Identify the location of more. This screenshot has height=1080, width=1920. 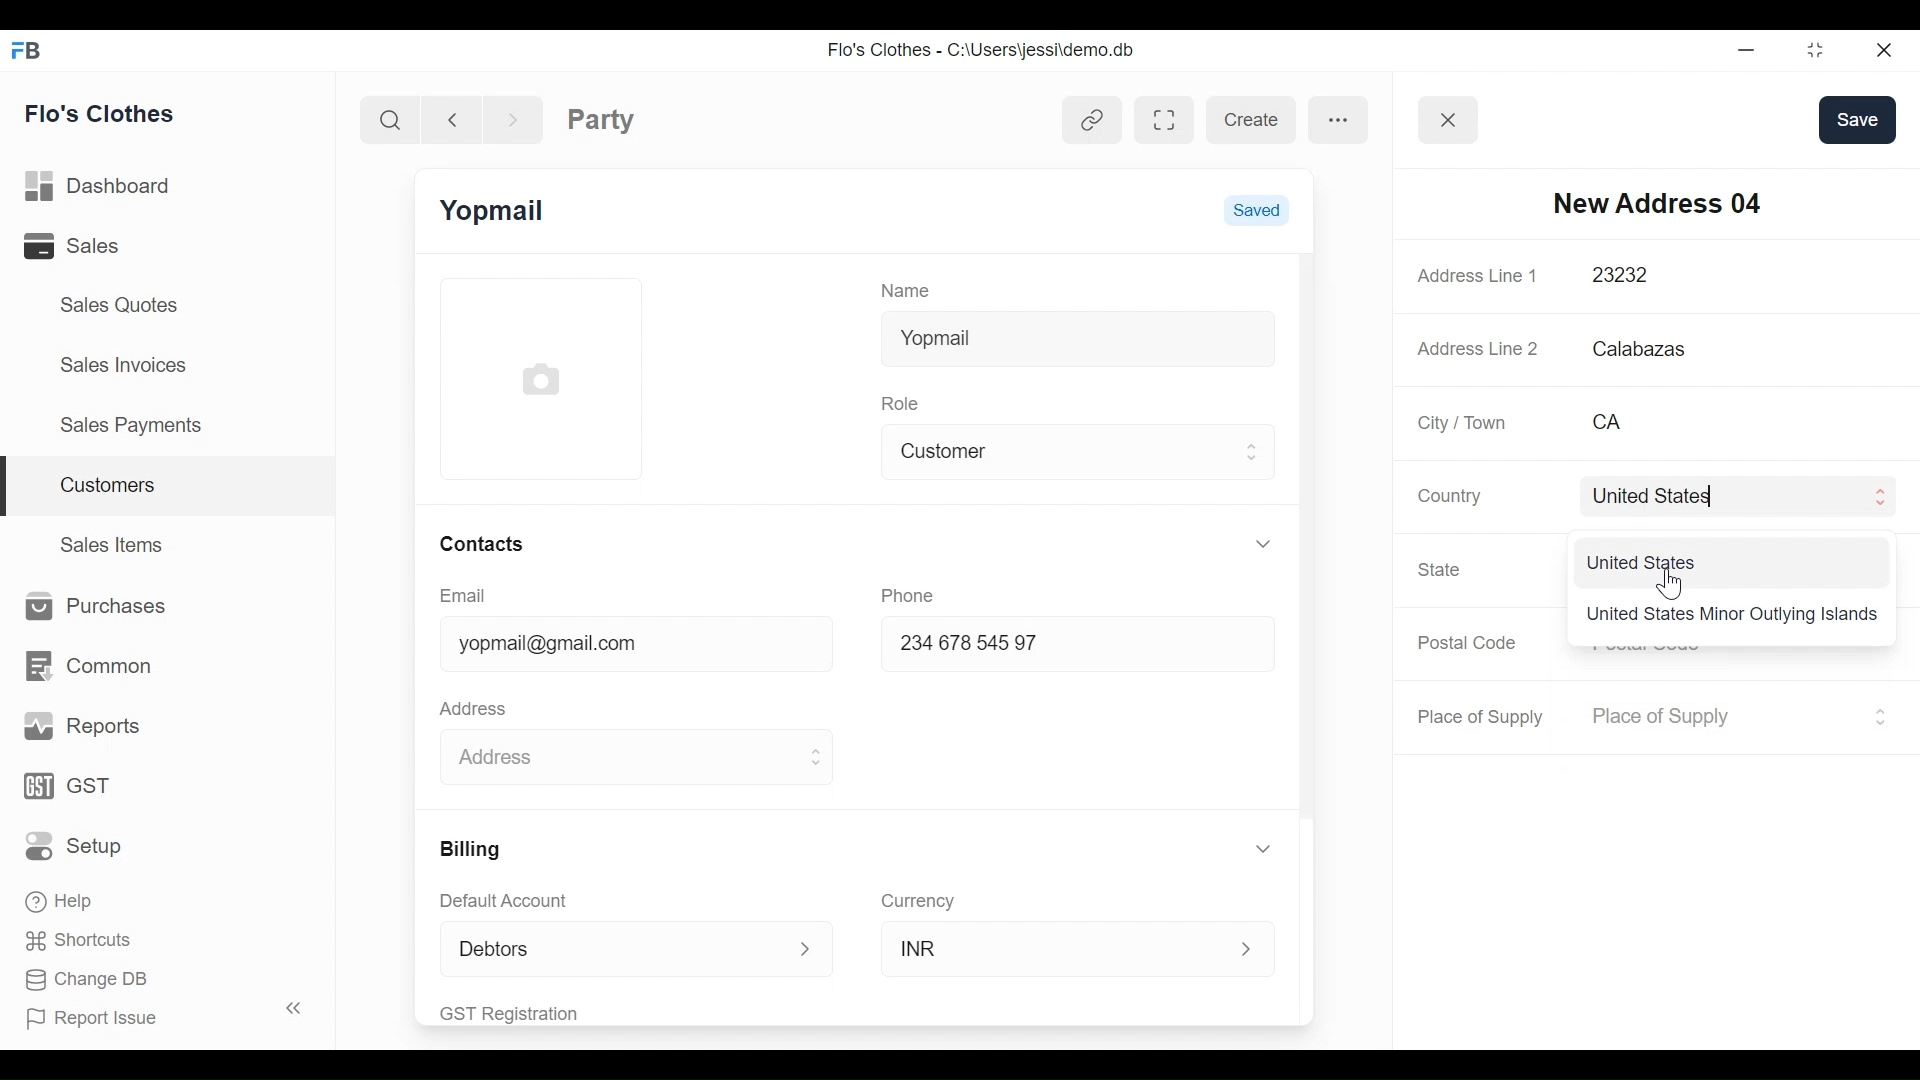
(1339, 118).